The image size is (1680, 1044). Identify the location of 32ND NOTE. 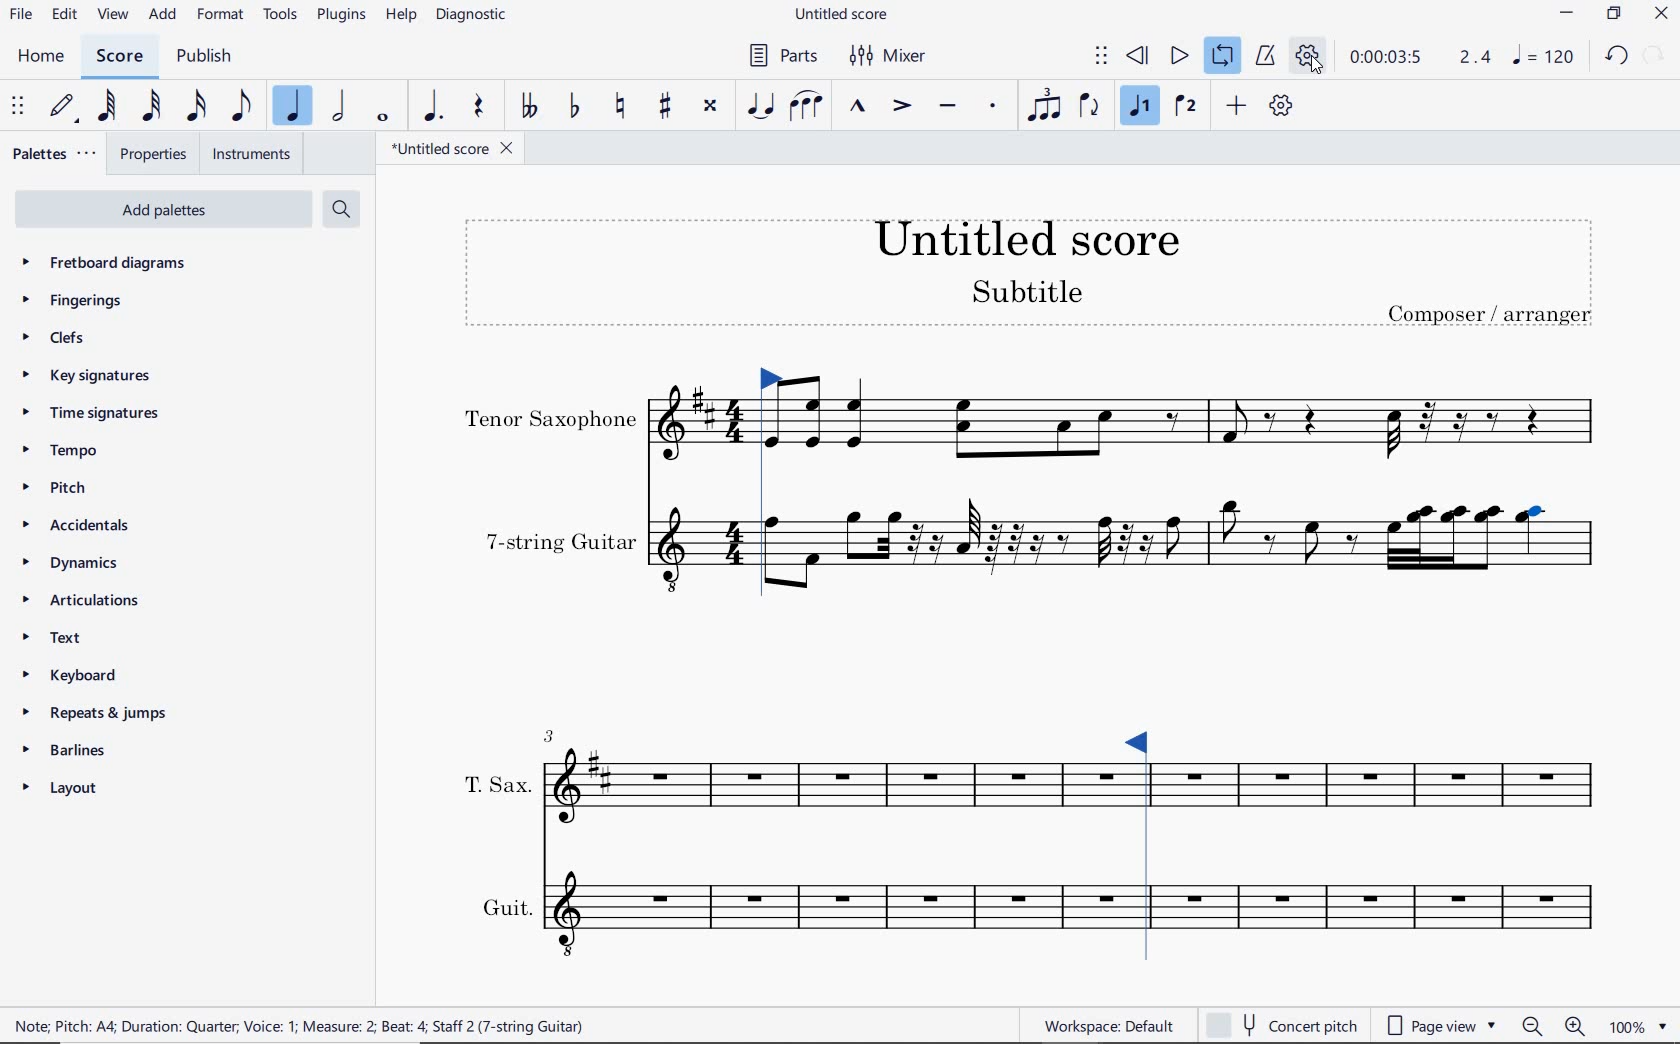
(150, 106).